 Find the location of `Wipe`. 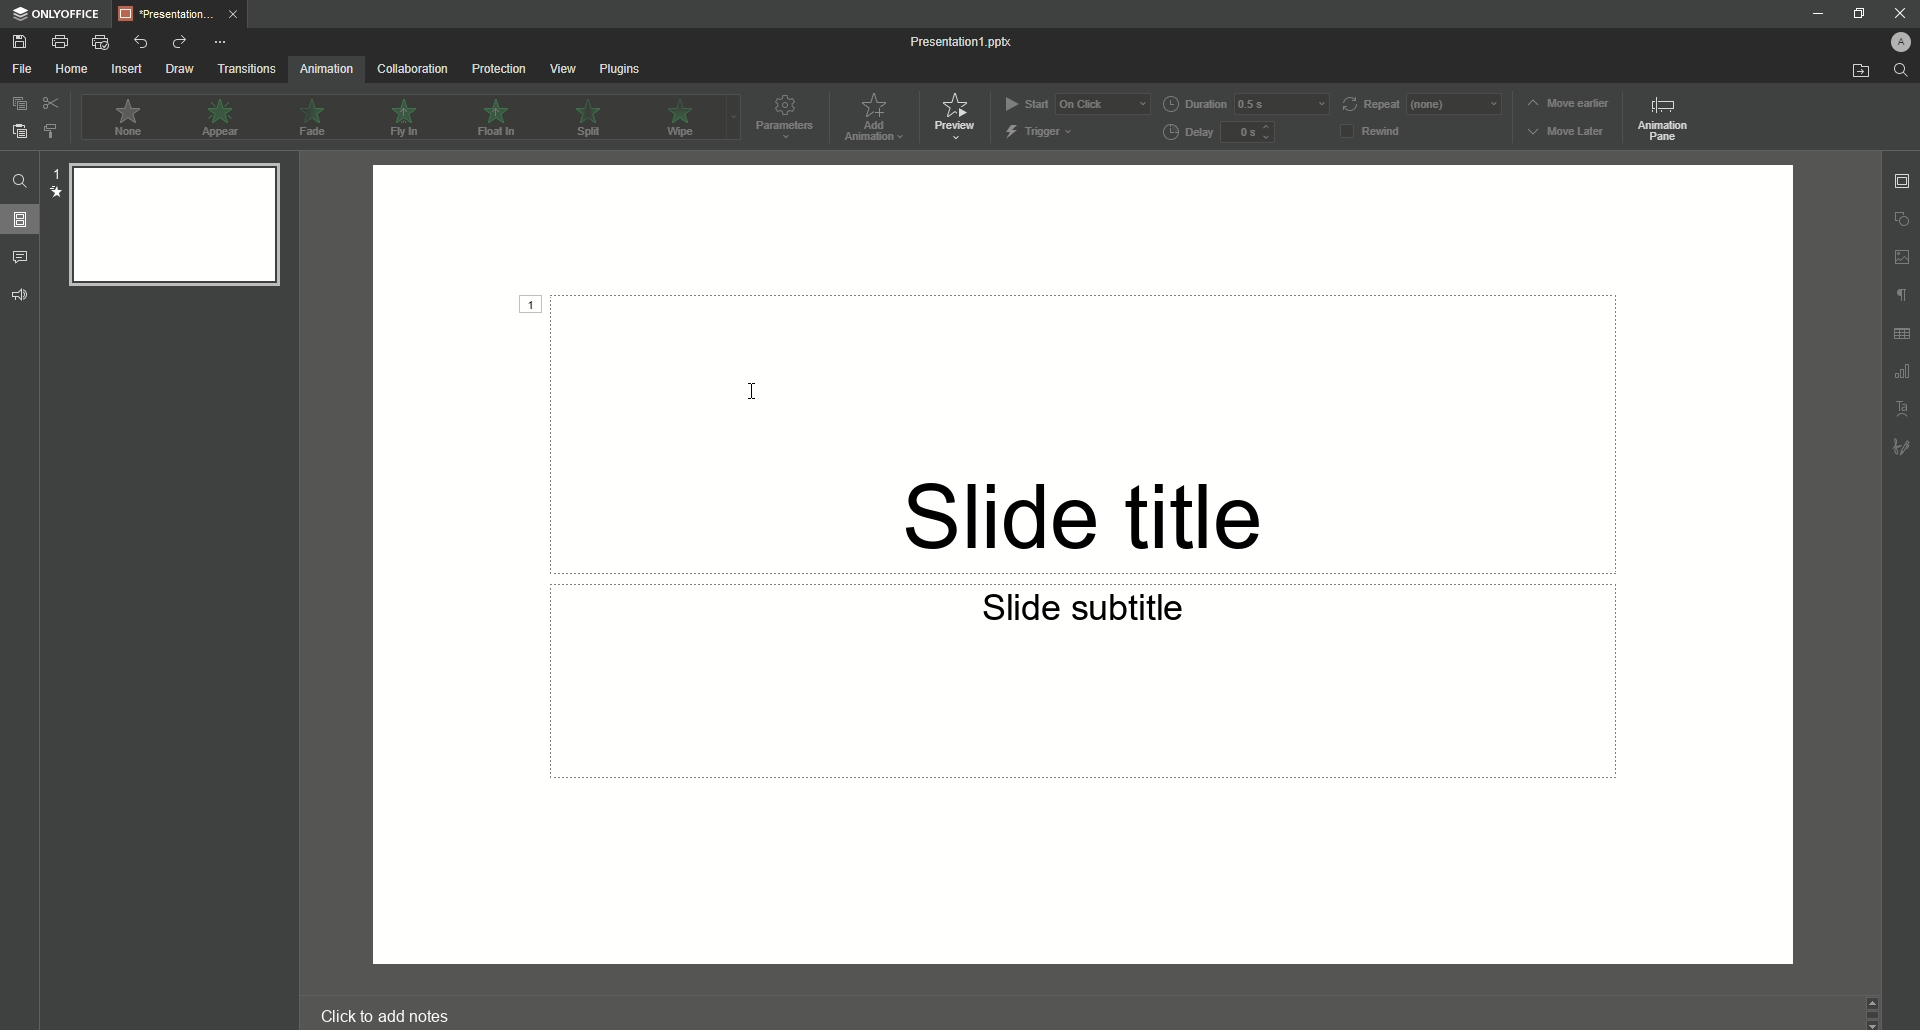

Wipe is located at coordinates (680, 118).